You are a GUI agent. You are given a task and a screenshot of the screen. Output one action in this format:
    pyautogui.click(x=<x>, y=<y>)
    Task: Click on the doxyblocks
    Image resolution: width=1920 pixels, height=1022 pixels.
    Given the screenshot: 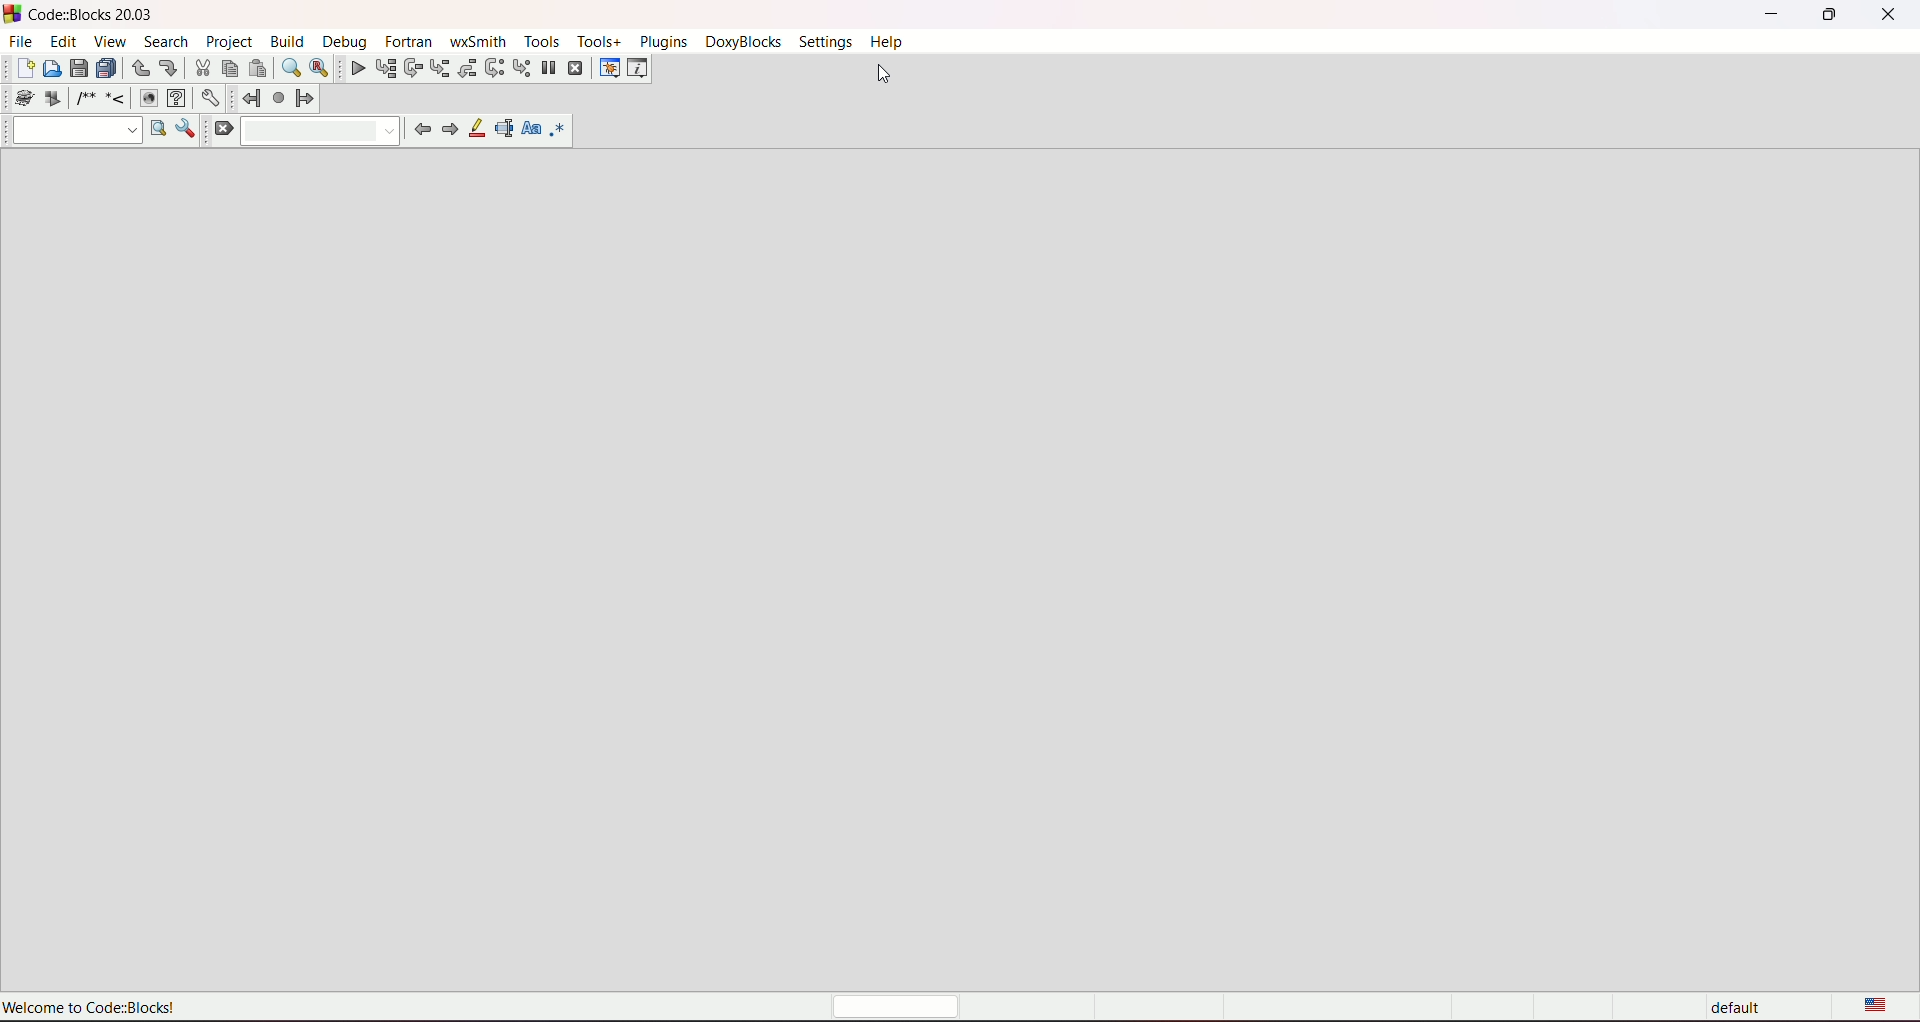 What is the action you would take?
    pyautogui.click(x=739, y=42)
    